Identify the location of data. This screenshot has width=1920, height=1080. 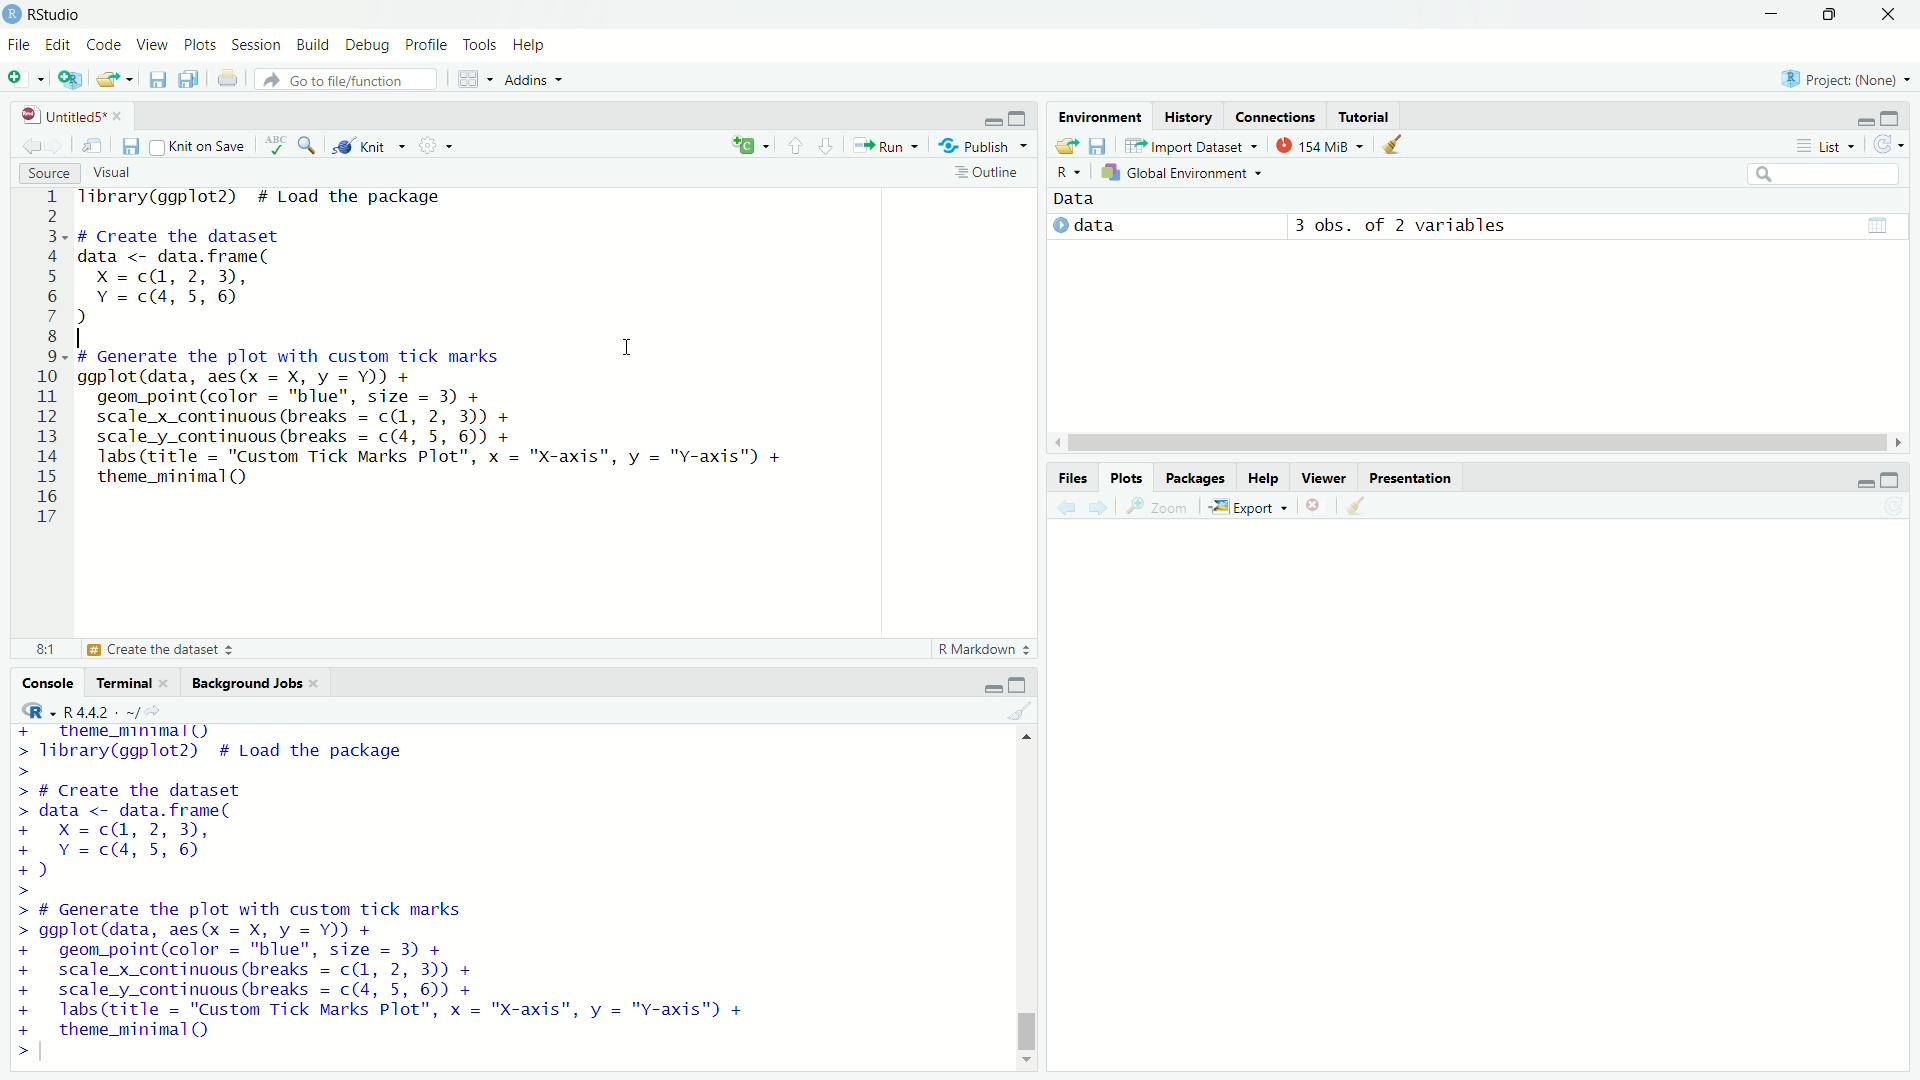
(1090, 199).